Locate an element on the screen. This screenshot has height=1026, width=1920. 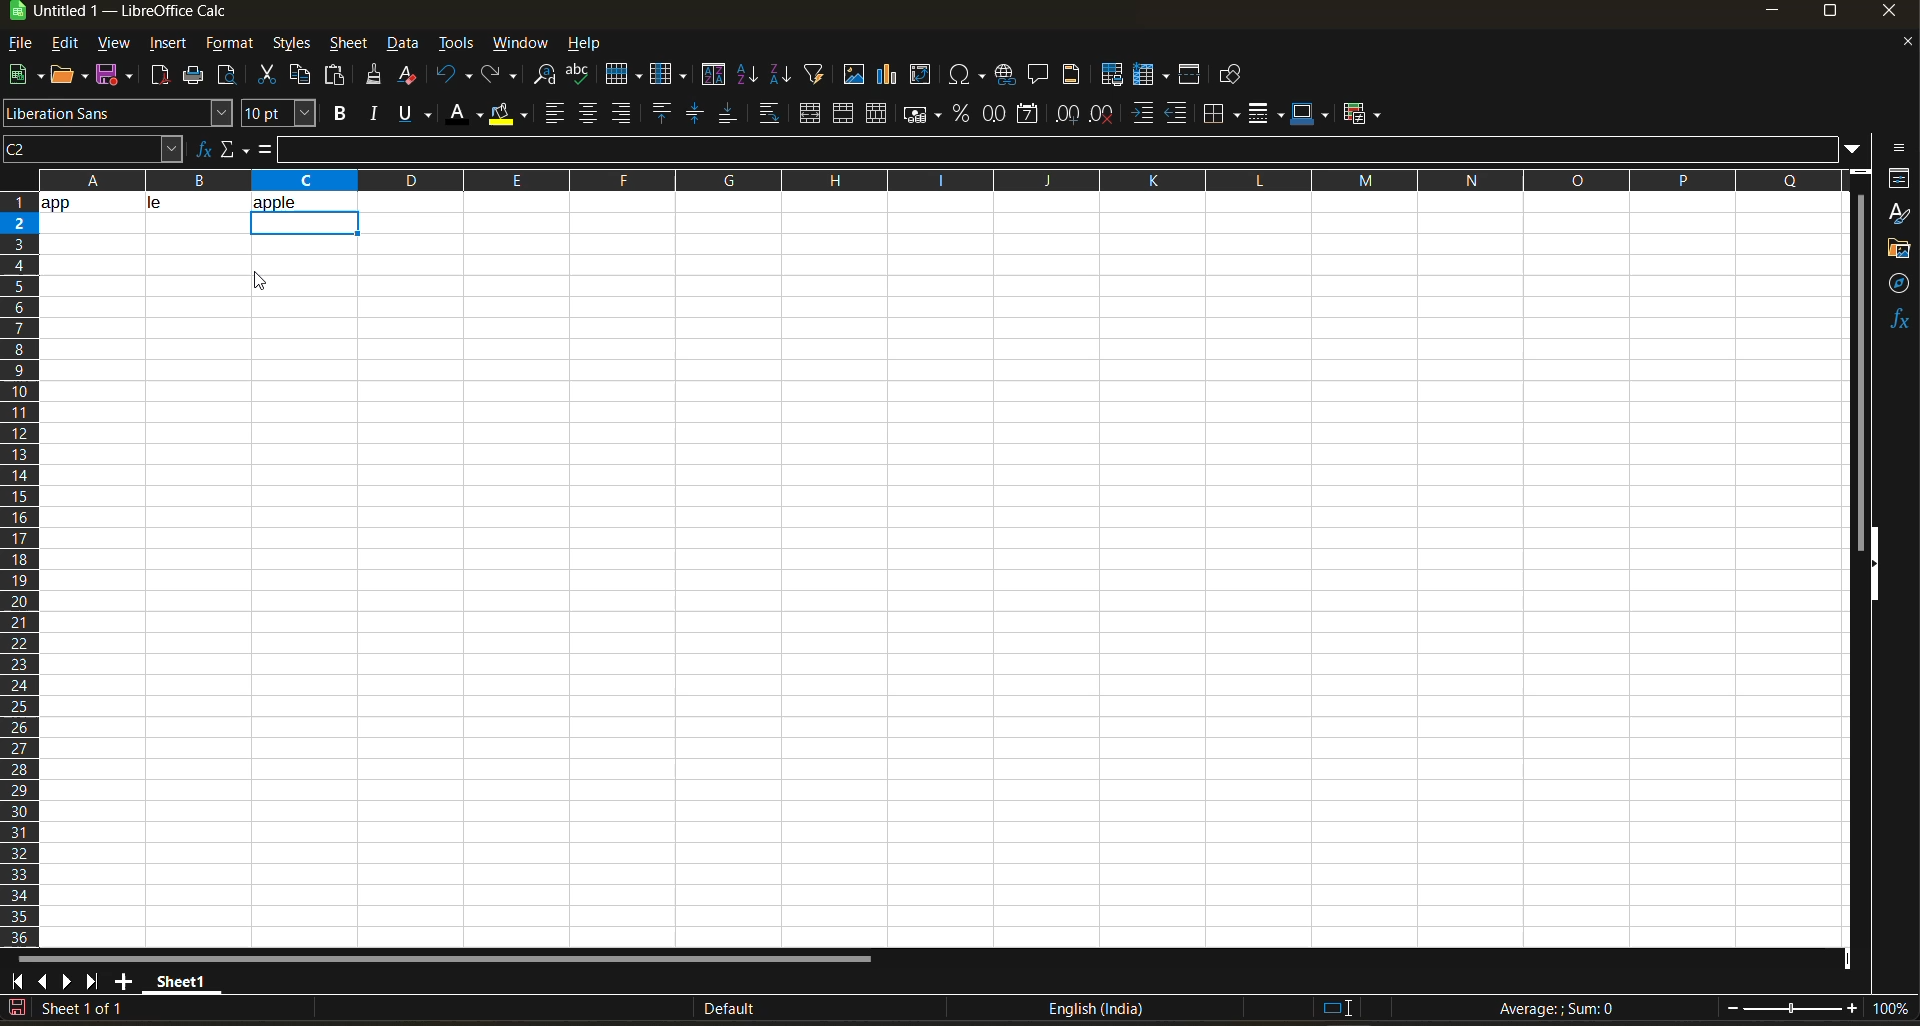
undo is located at coordinates (450, 75).